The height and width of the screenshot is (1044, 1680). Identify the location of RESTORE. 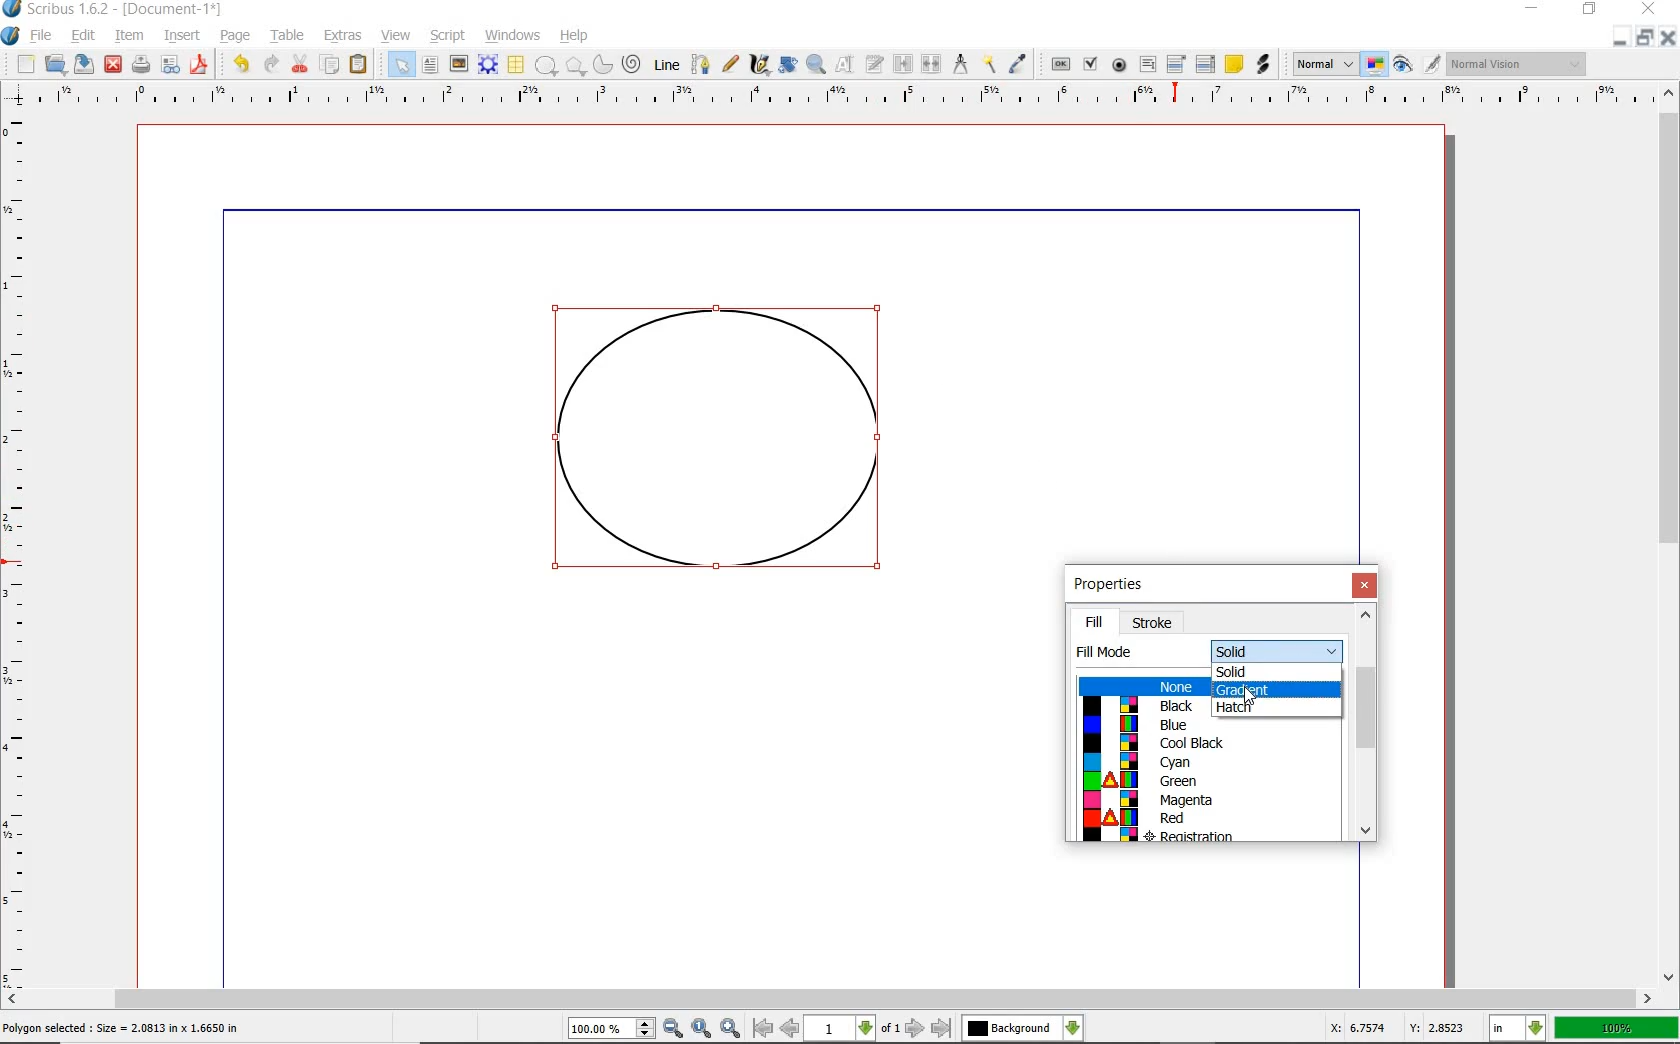
(1645, 38).